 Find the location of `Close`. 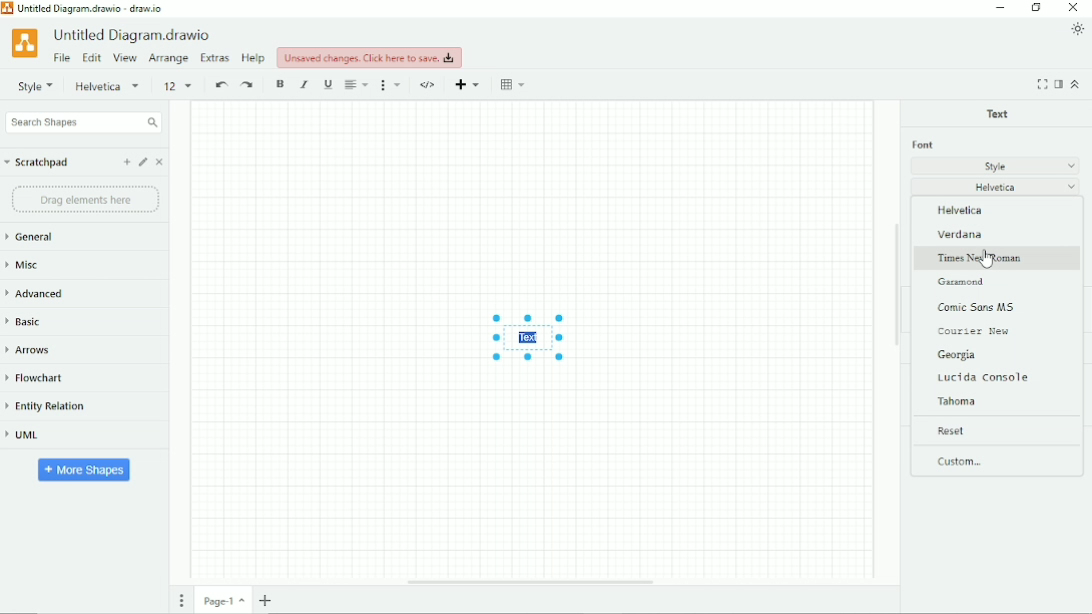

Close is located at coordinates (161, 162).